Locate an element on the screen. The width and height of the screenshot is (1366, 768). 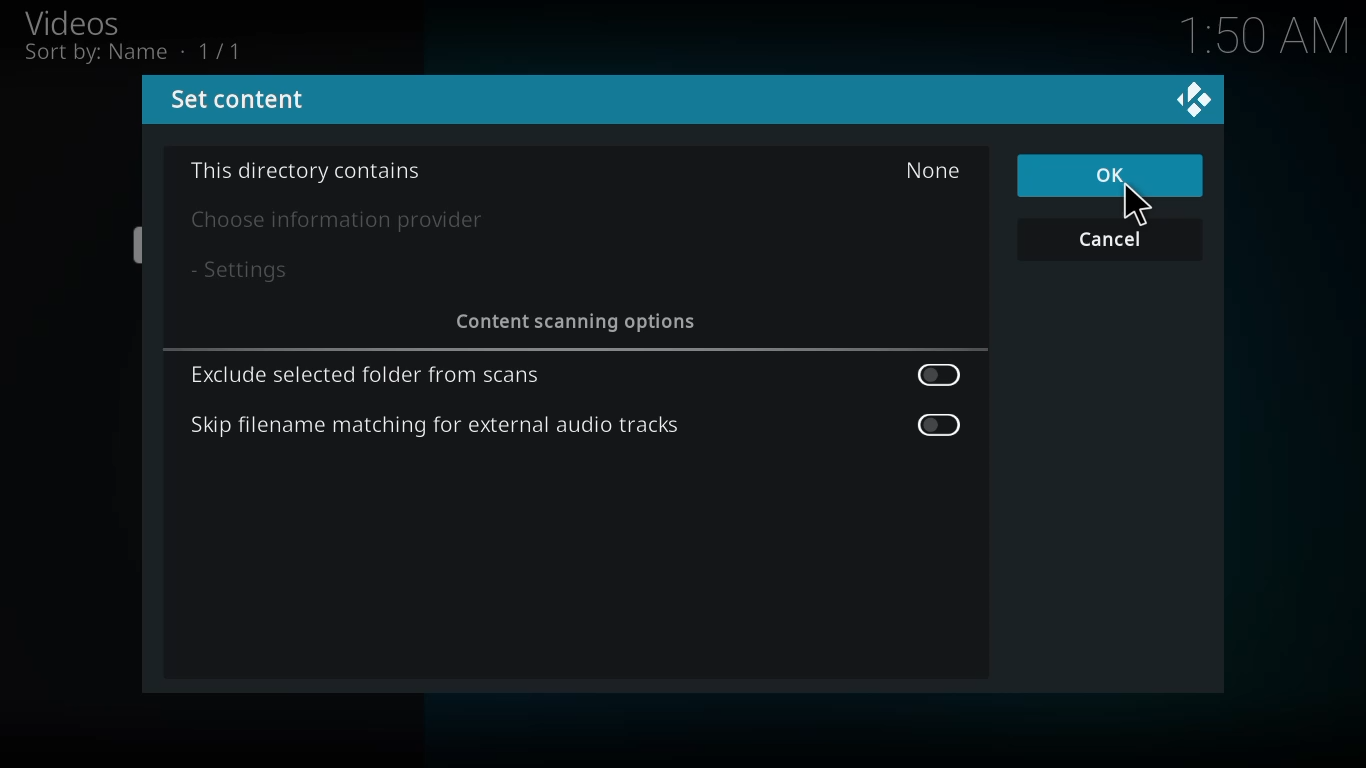
exclude selected folder from scans is located at coordinates (368, 377).